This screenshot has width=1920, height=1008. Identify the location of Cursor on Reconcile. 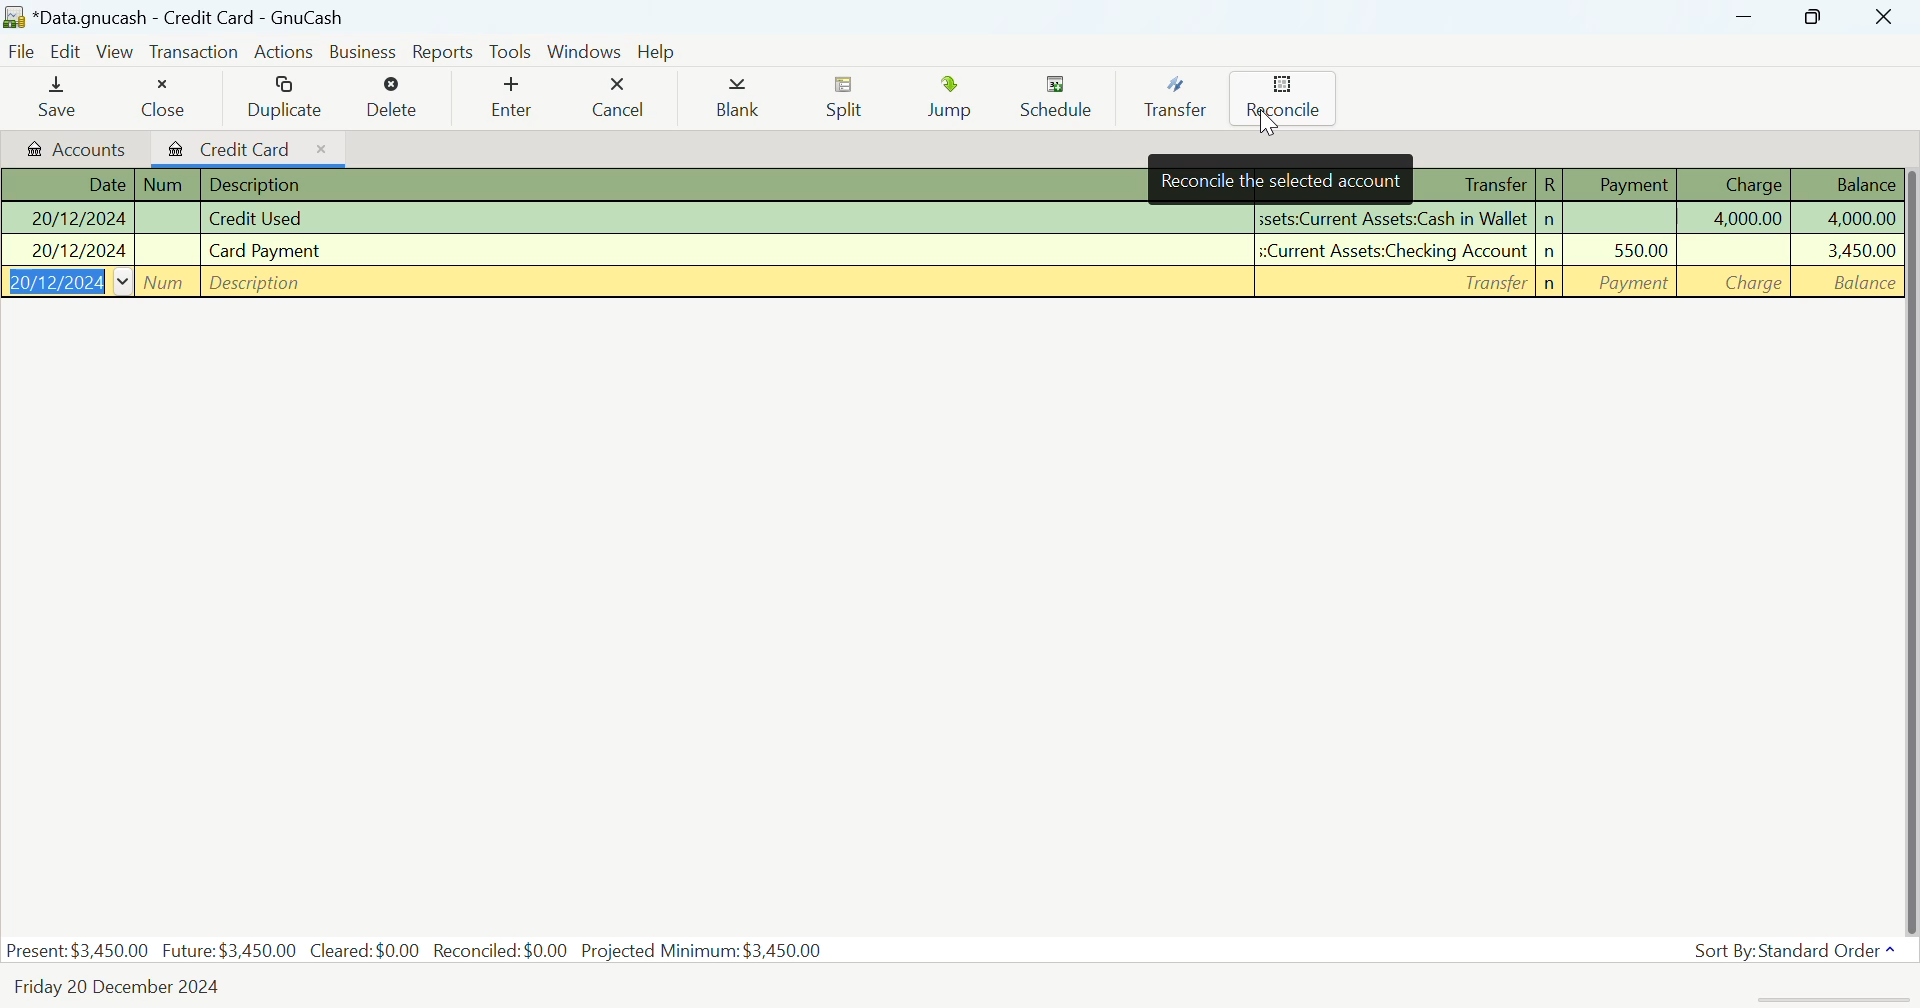
(1282, 100).